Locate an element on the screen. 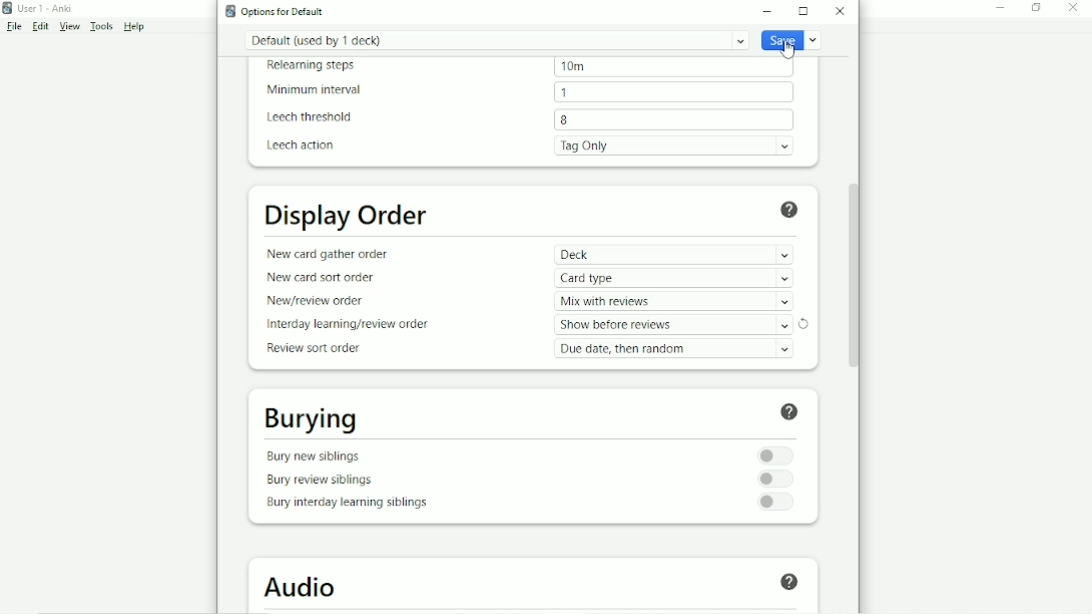  Deck - is located at coordinates (674, 255).